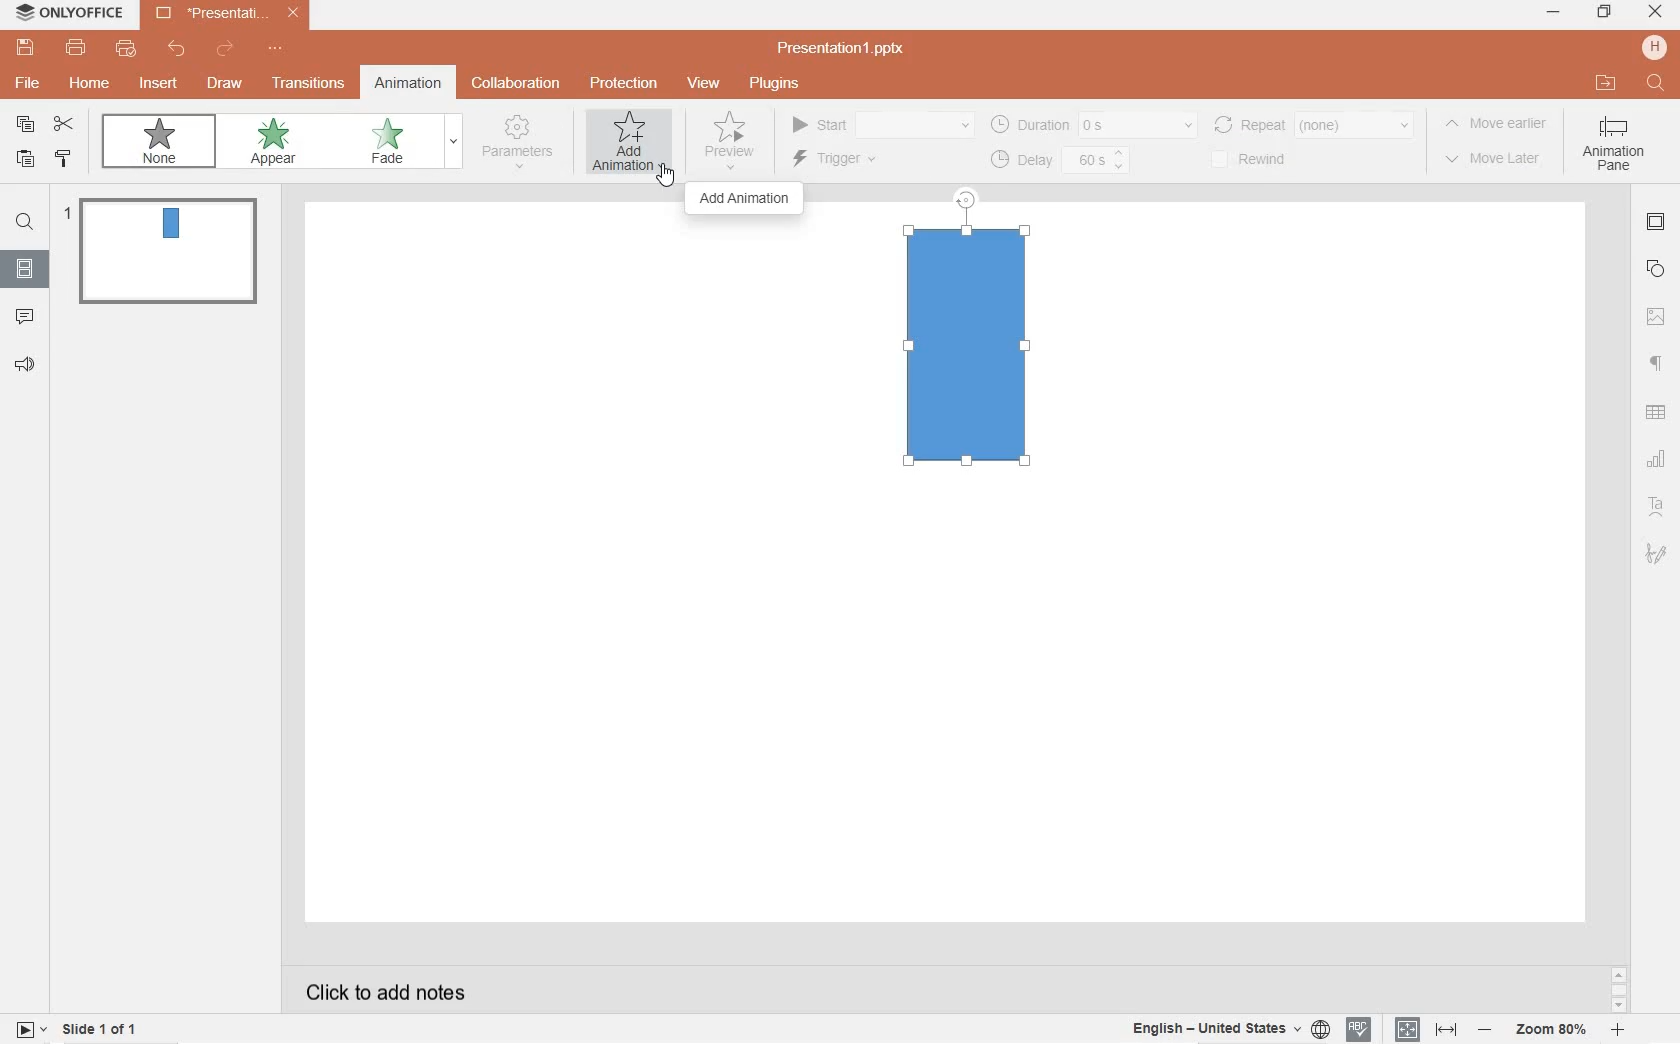 This screenshot has width=1680, height=1044. I want to click on shape settings, so click(1656, 270).